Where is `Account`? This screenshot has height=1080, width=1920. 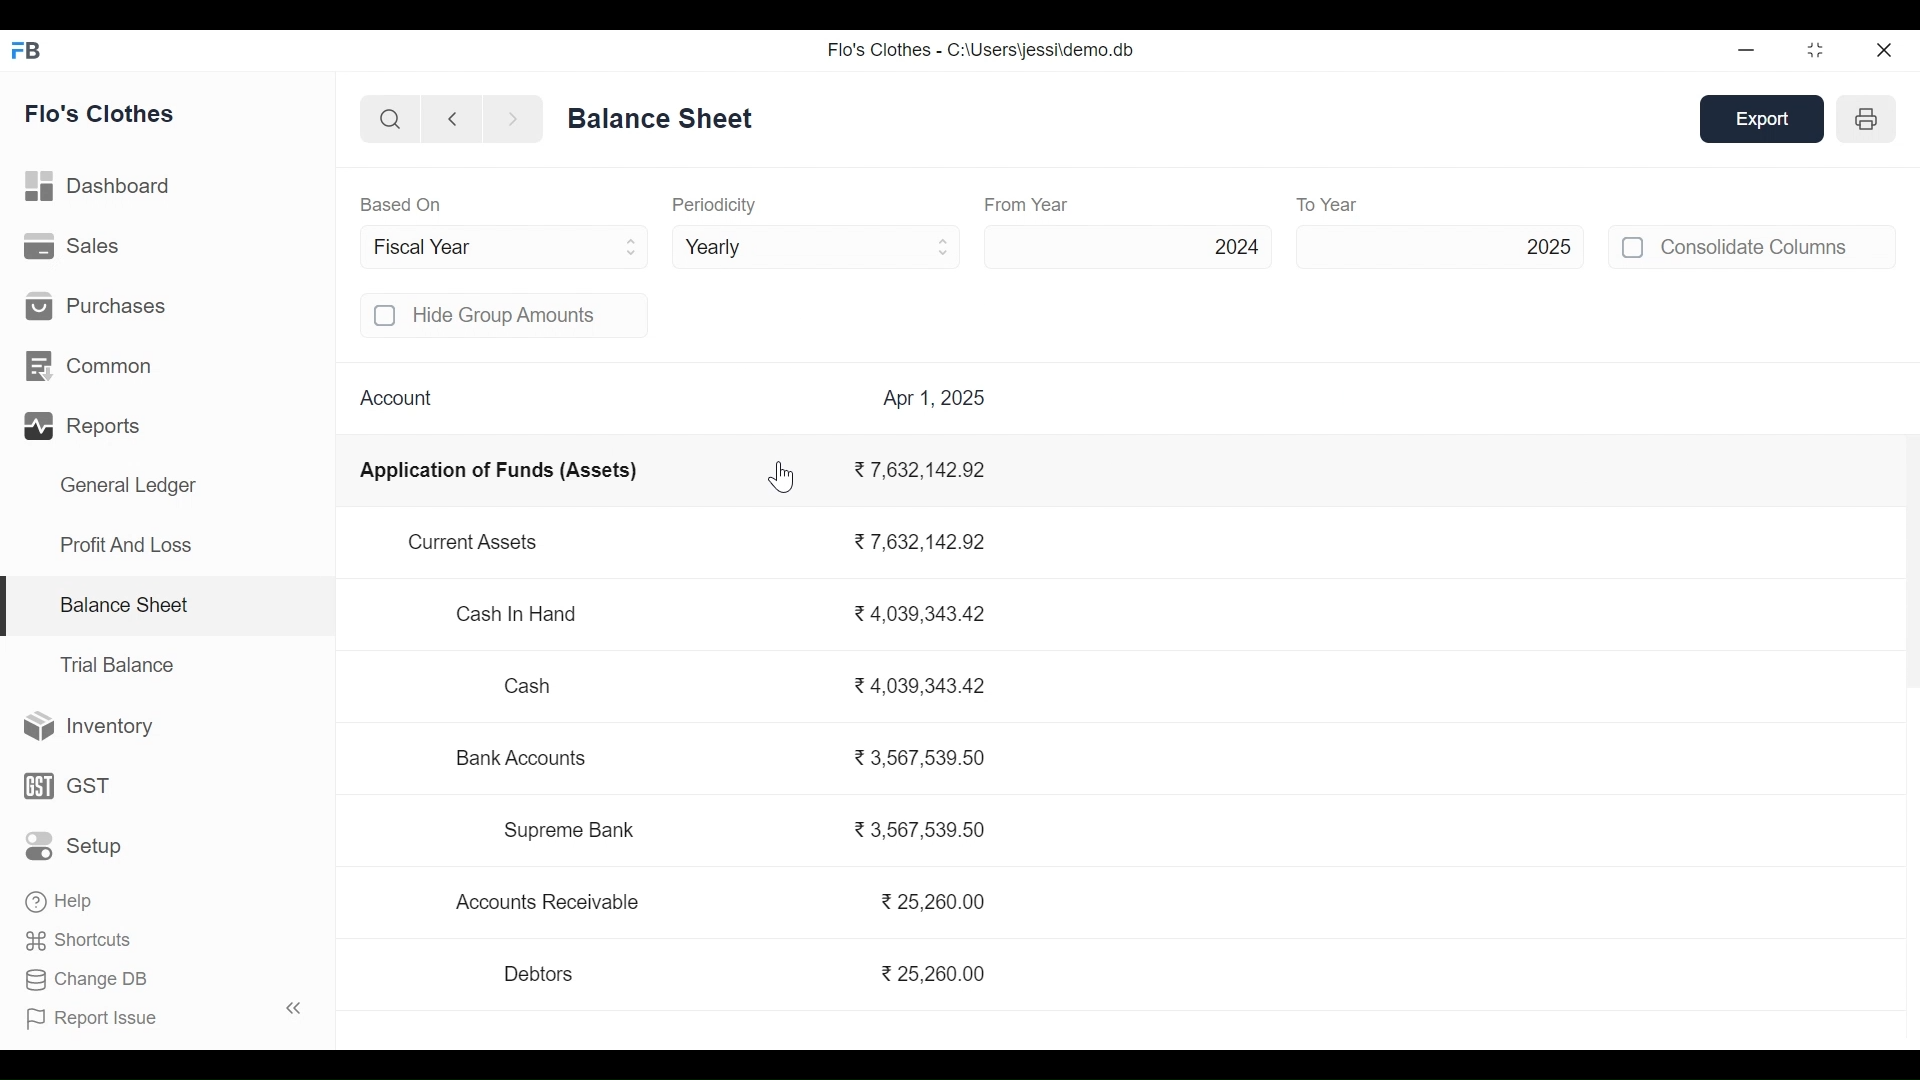
Account is located at coordinates (396, 395).